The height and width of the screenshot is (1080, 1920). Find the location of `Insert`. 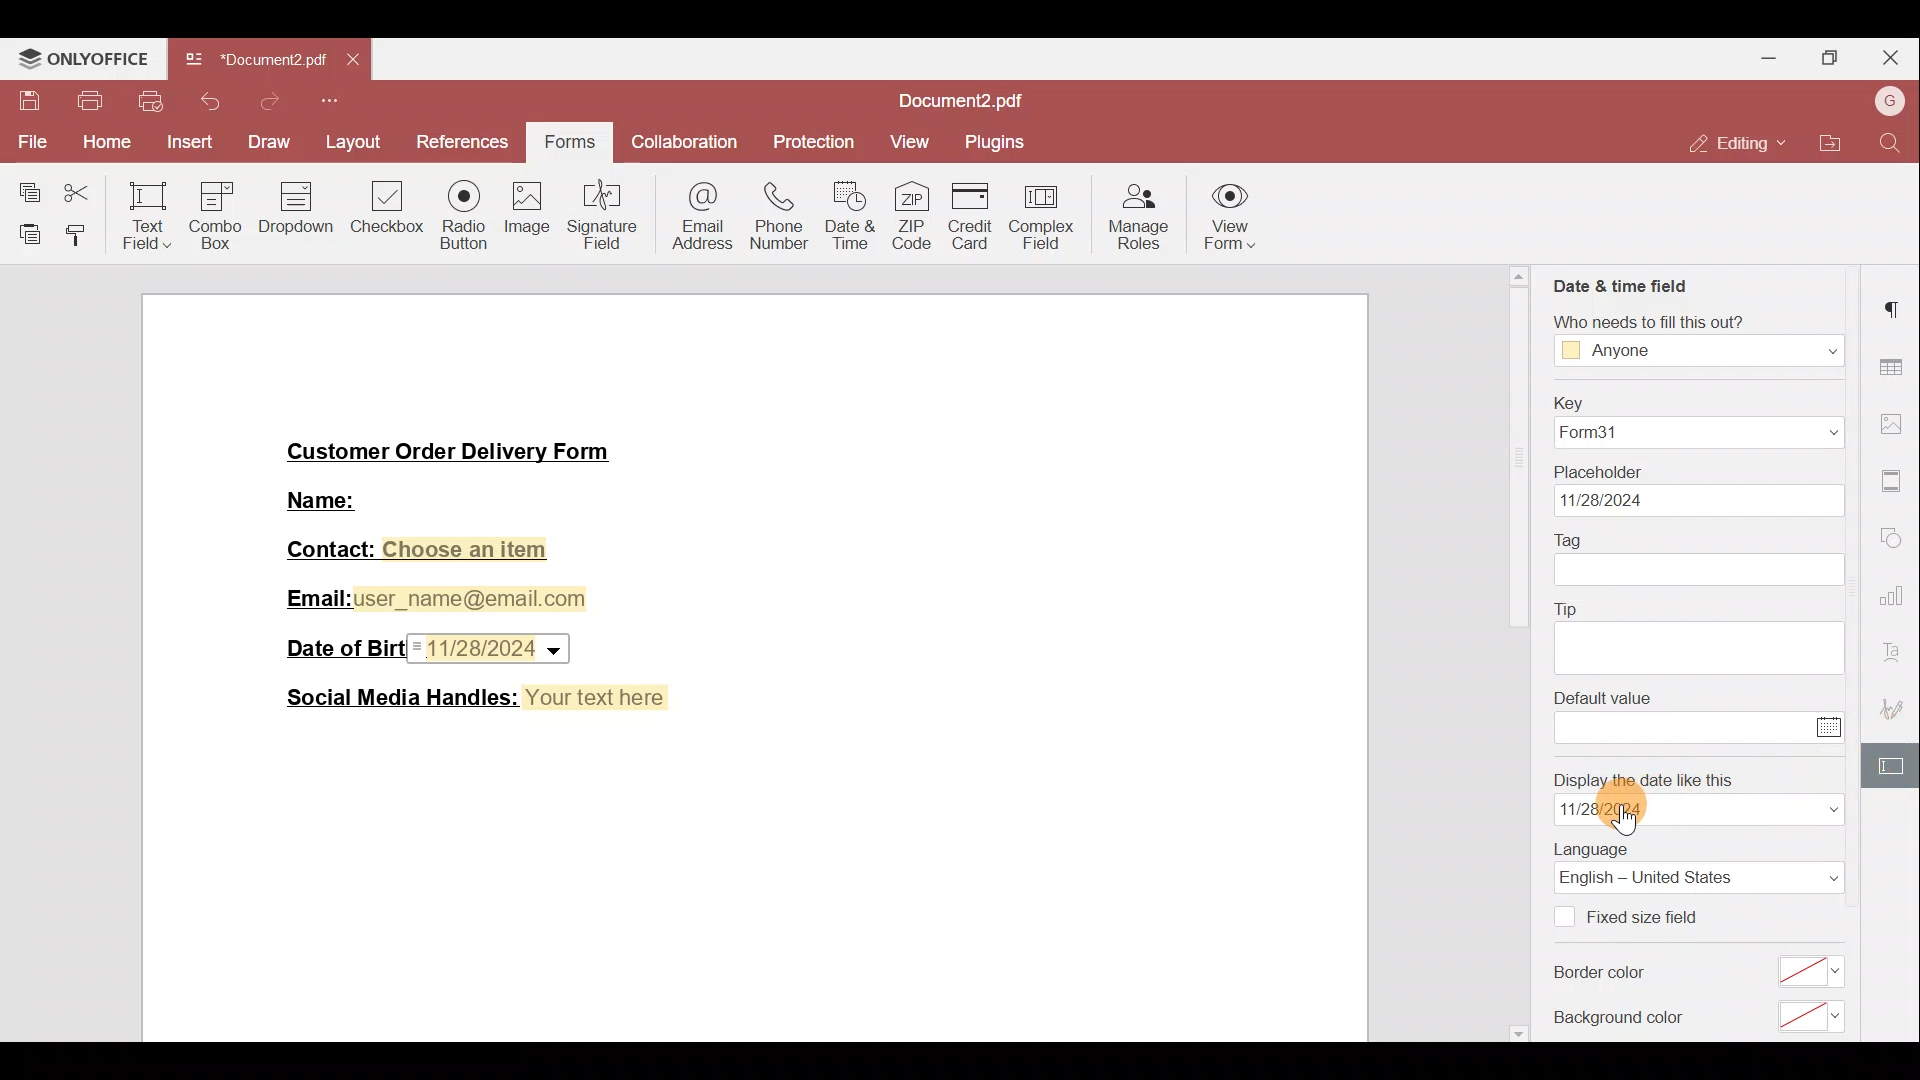

Insert is located at coordinates (188, 142).